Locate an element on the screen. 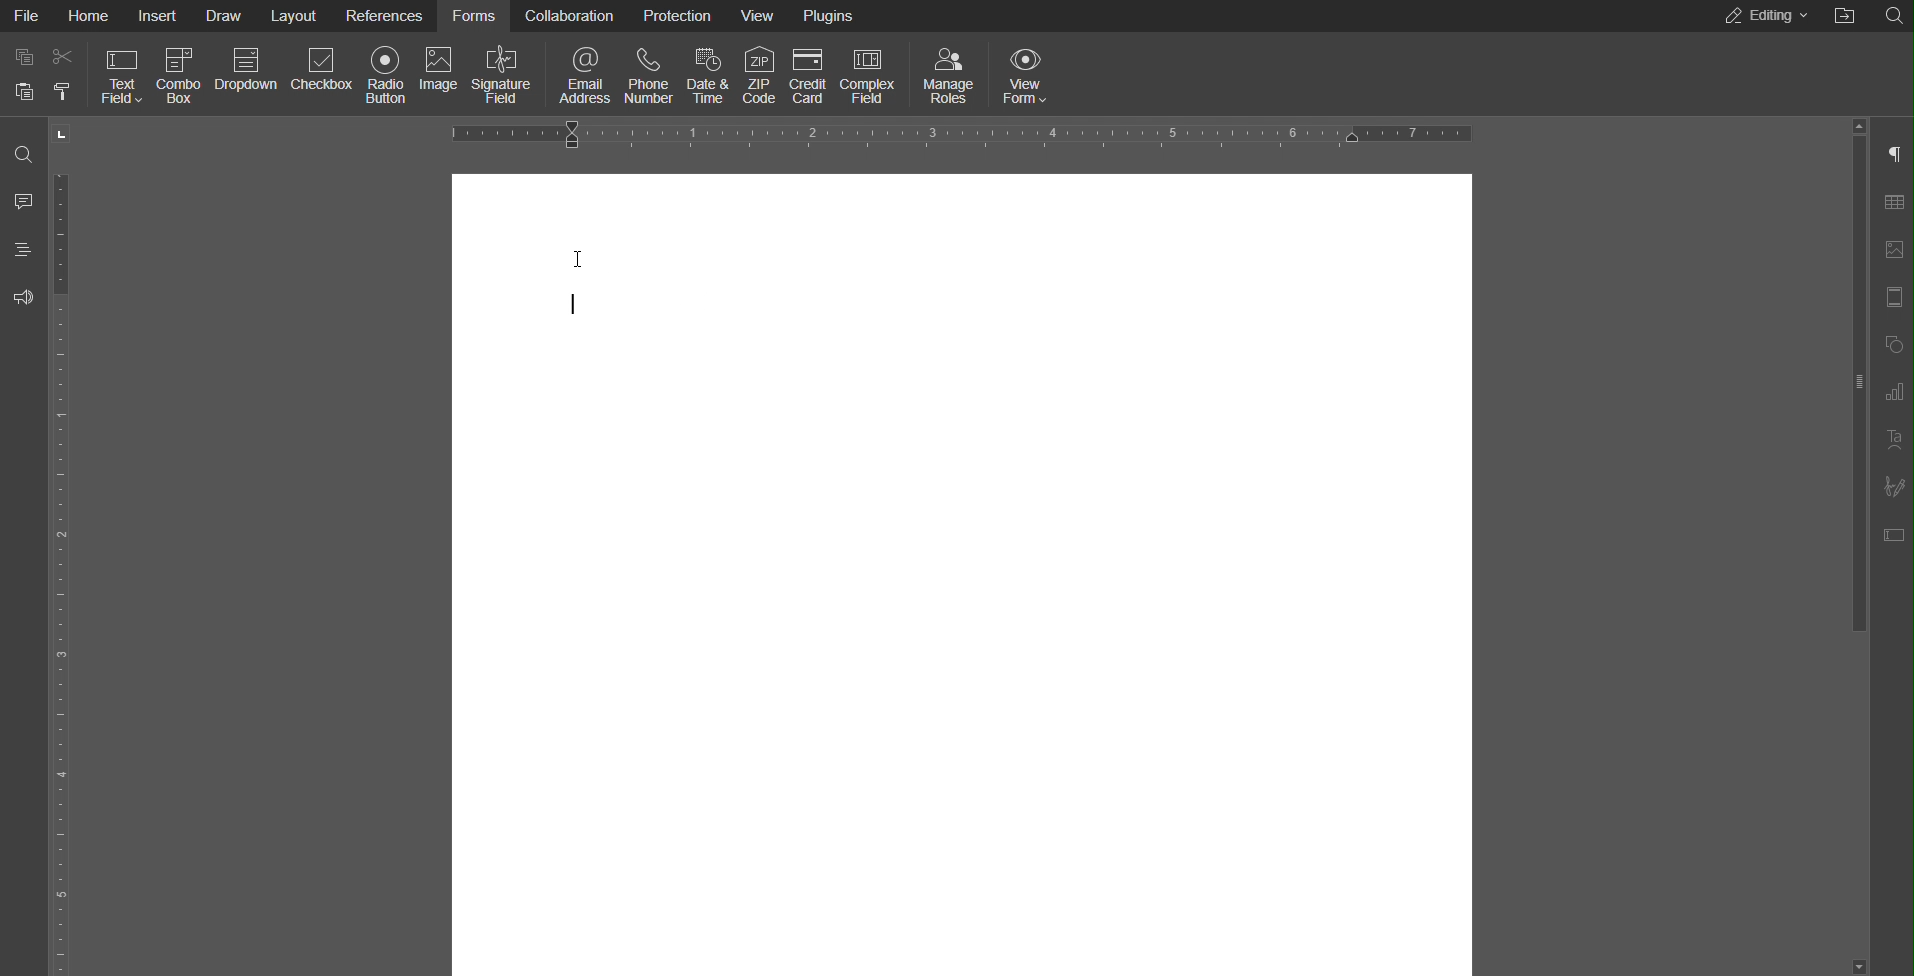 This screenshot has height=976, width=1914. Form Settings is located at coordinates (1891, 534).